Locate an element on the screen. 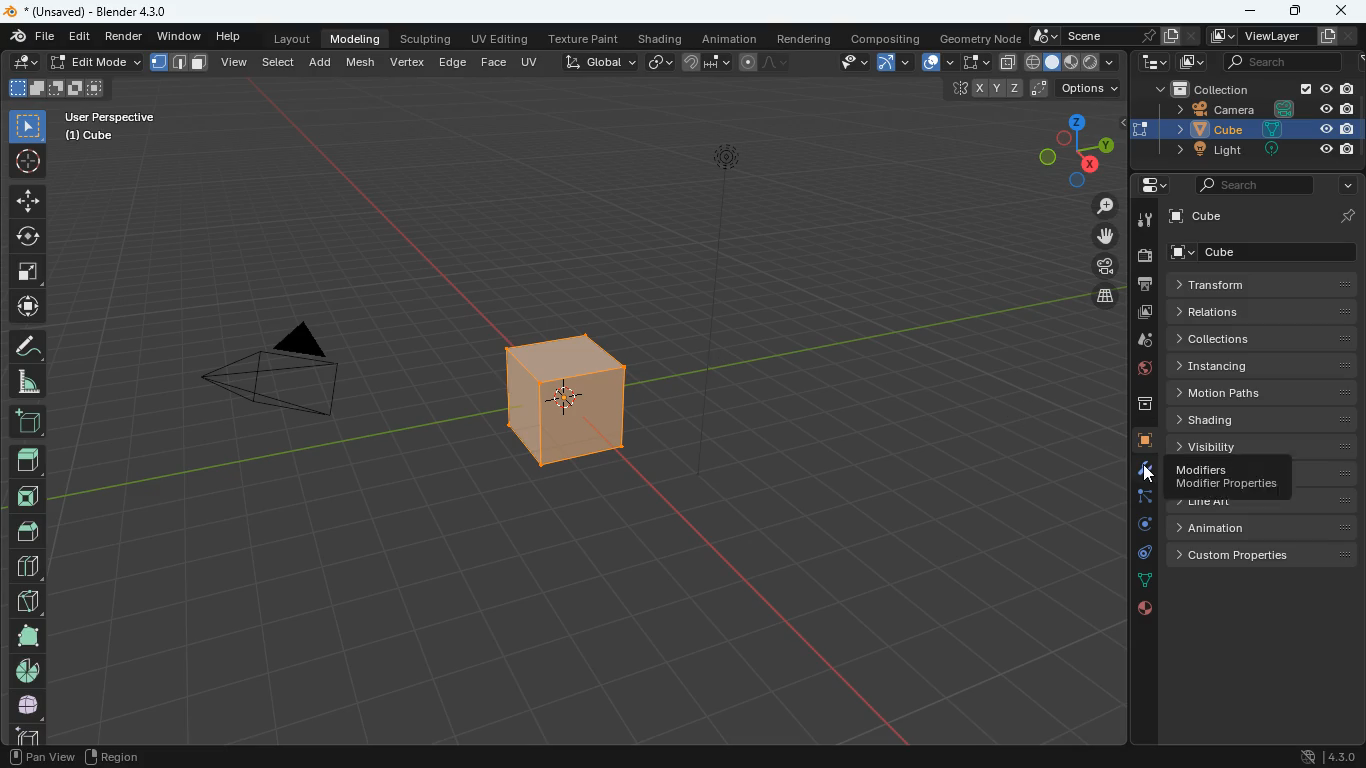 The image size is (1366, 768). add is located at coordinates (321, 65).